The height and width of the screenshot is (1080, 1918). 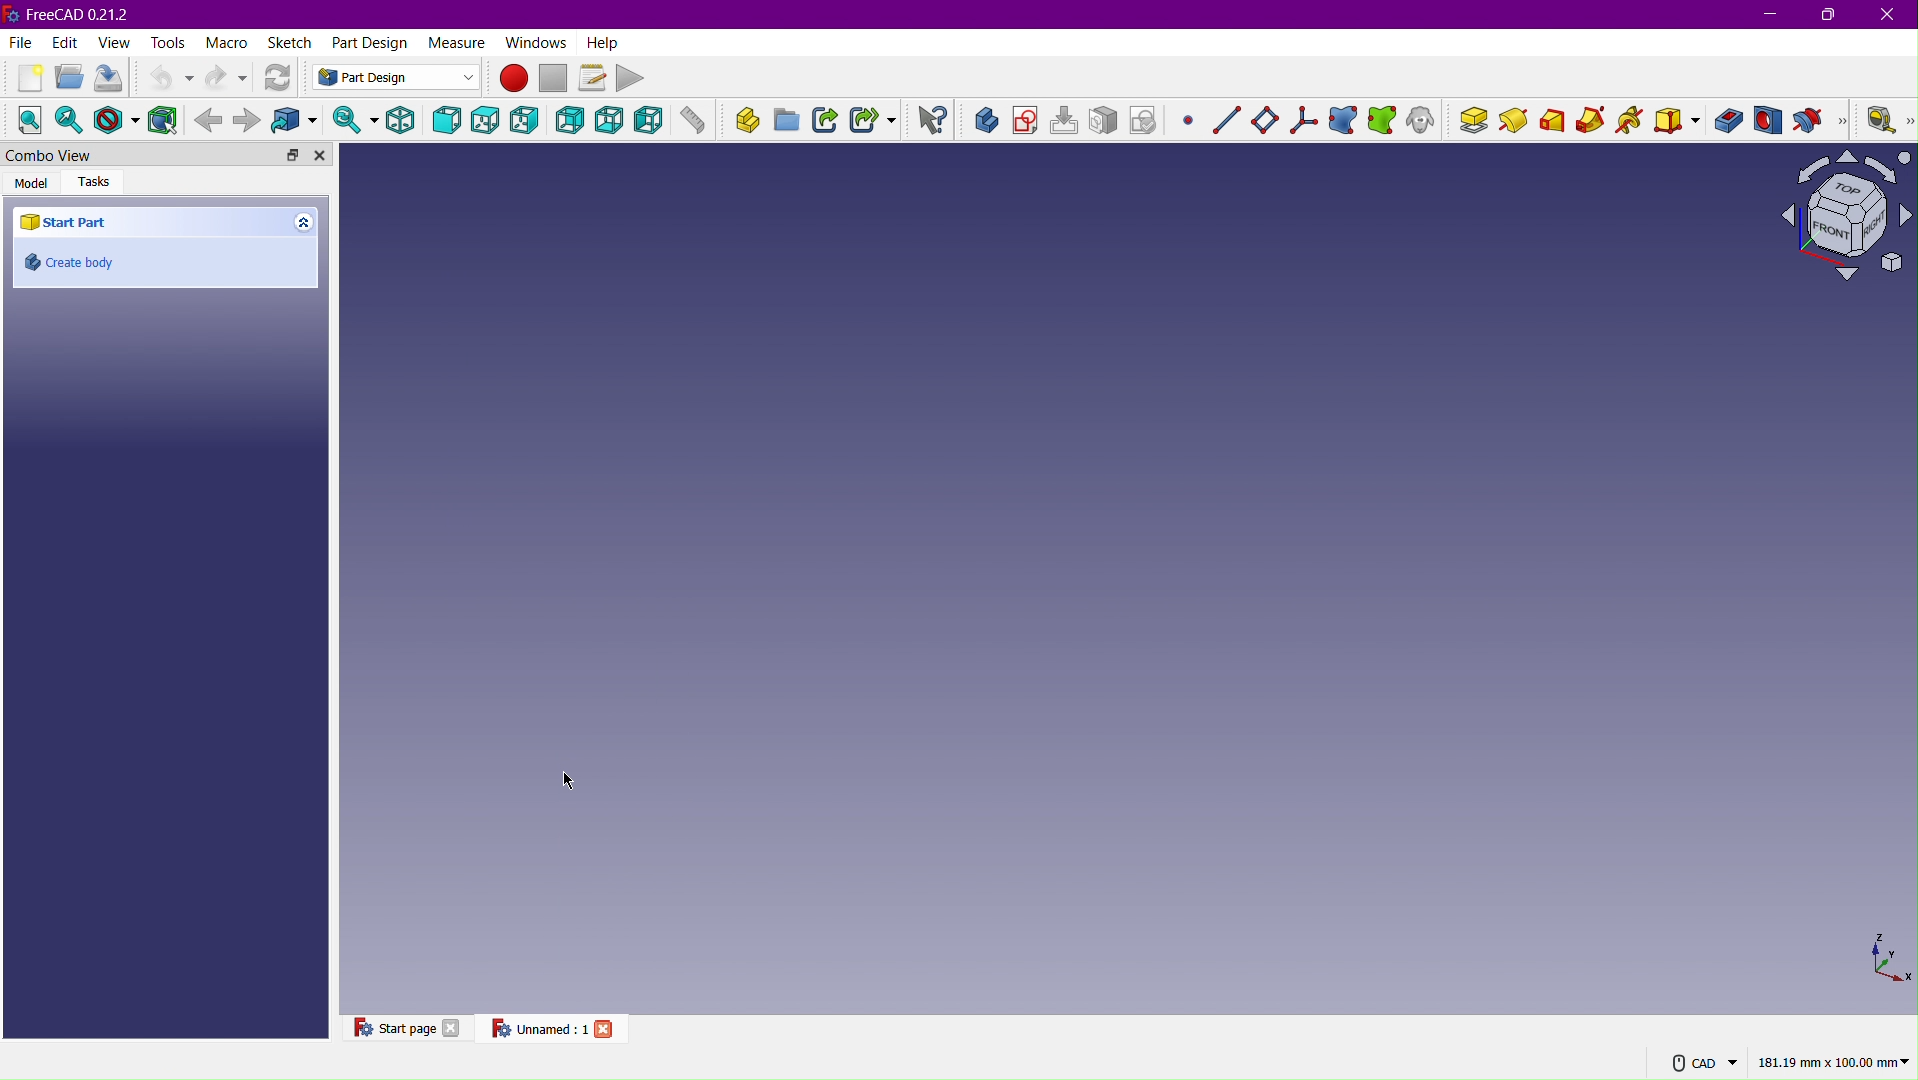 What do you see at coordinates (981, 119) in the screenshot?
I see `Create Body` at bounding box center [981, 119].